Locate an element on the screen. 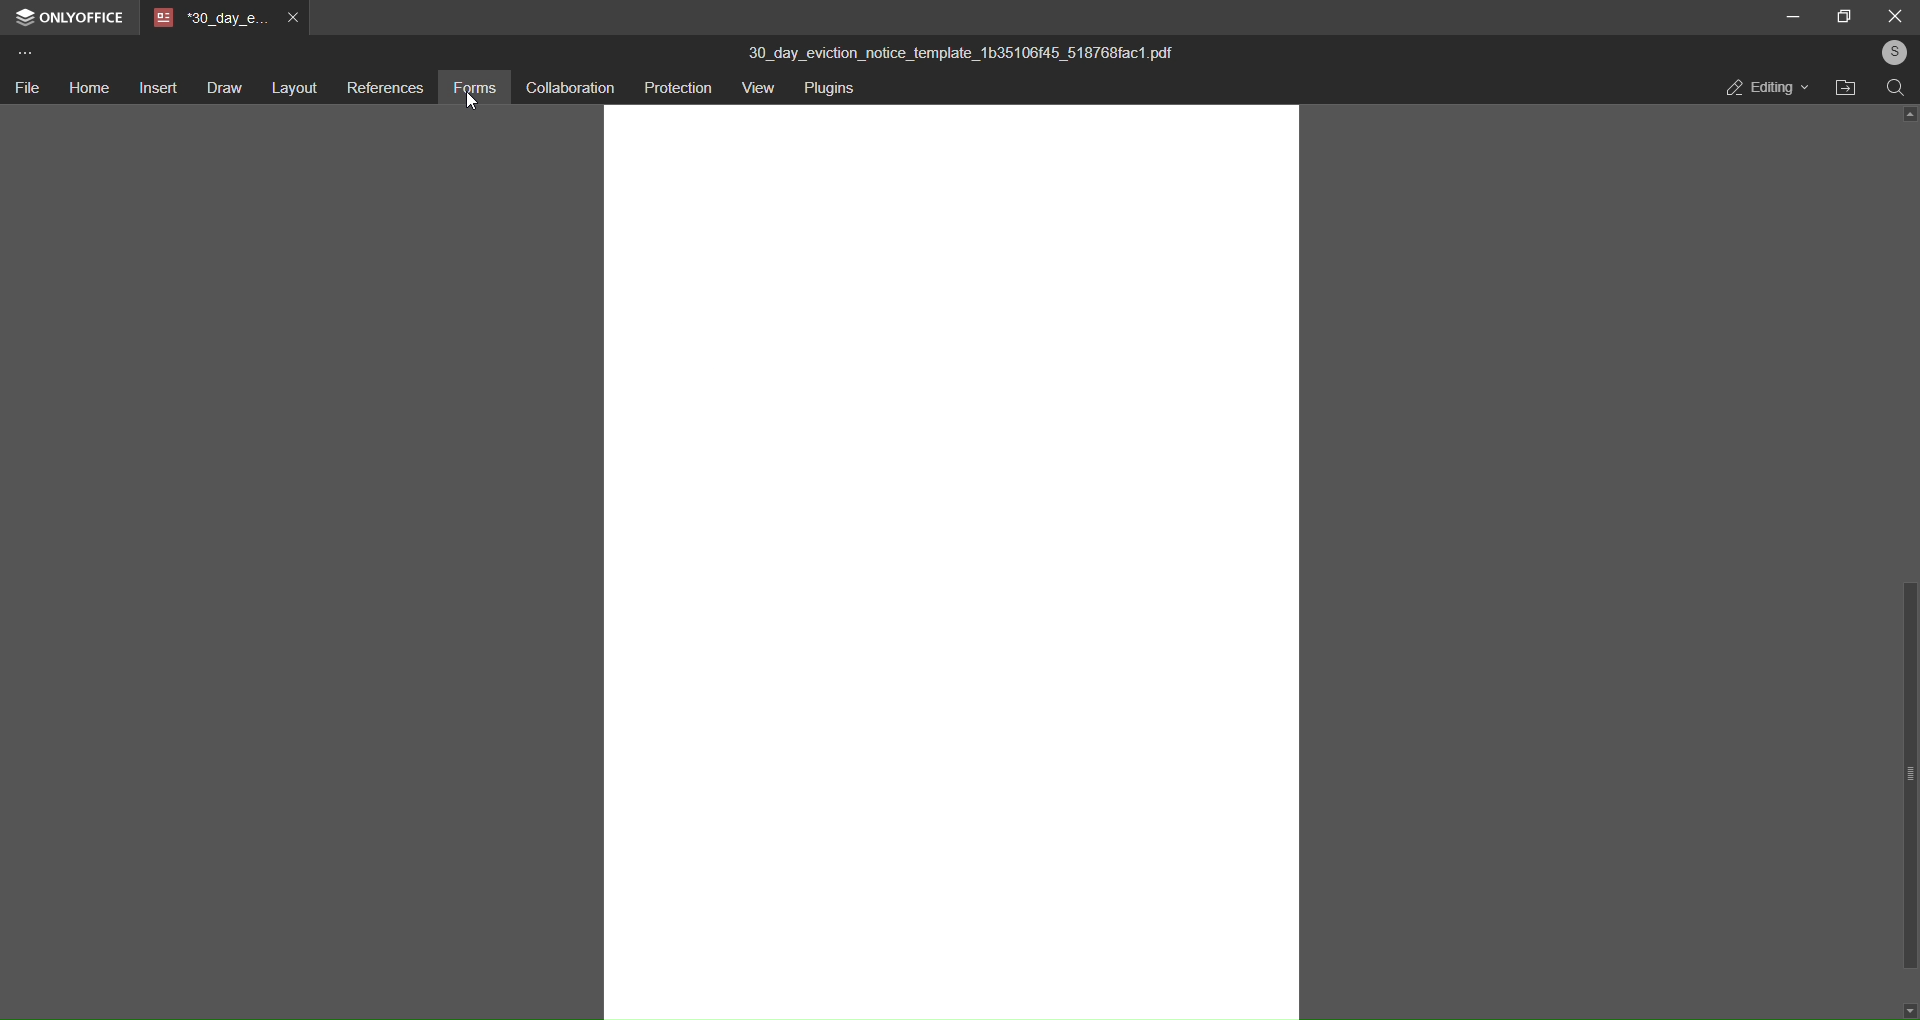 The height and width of the screenshot is (1020, 1920). layout is located at coordinates (294, 87).